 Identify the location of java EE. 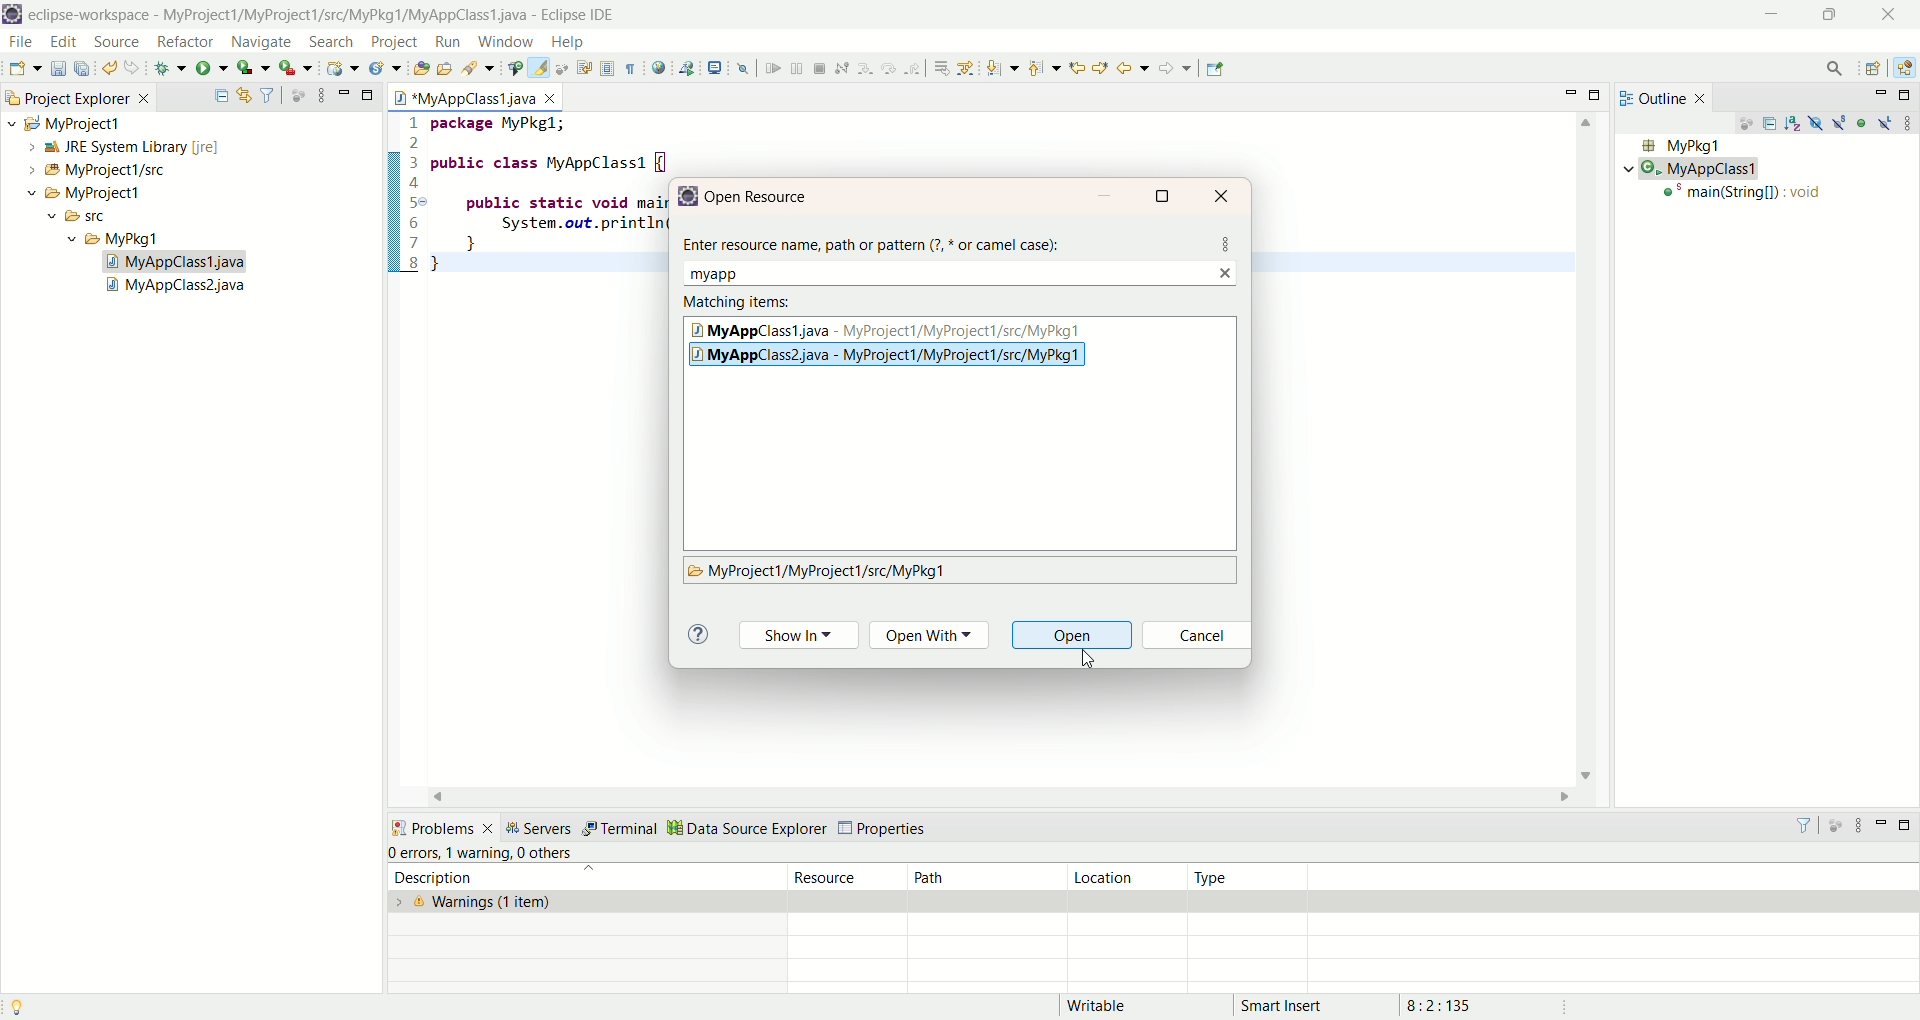
(1907, 66).